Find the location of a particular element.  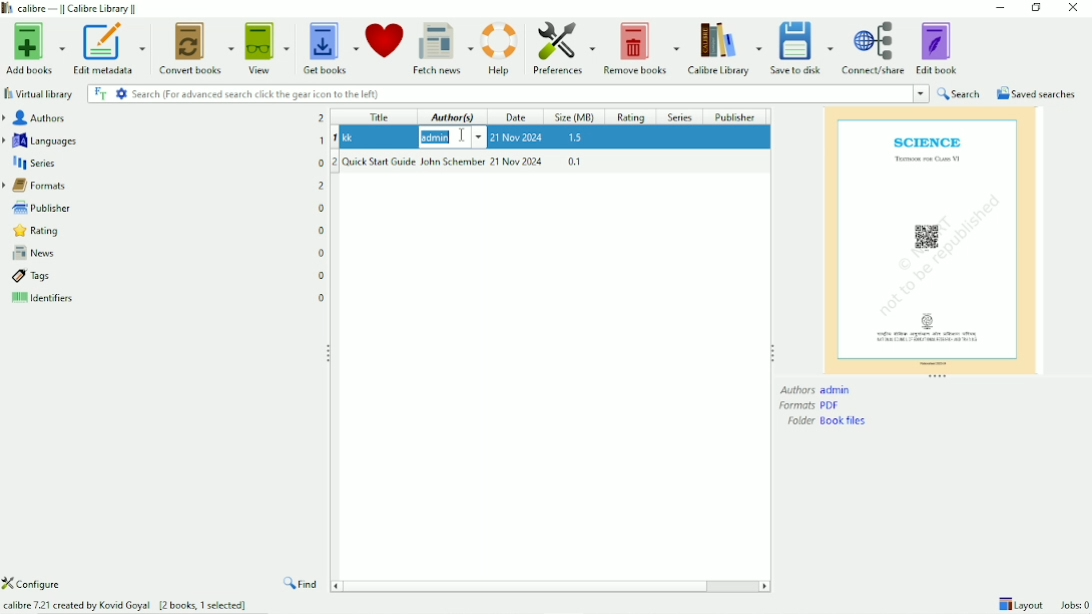

Rating is located at coordinates (632, 117).